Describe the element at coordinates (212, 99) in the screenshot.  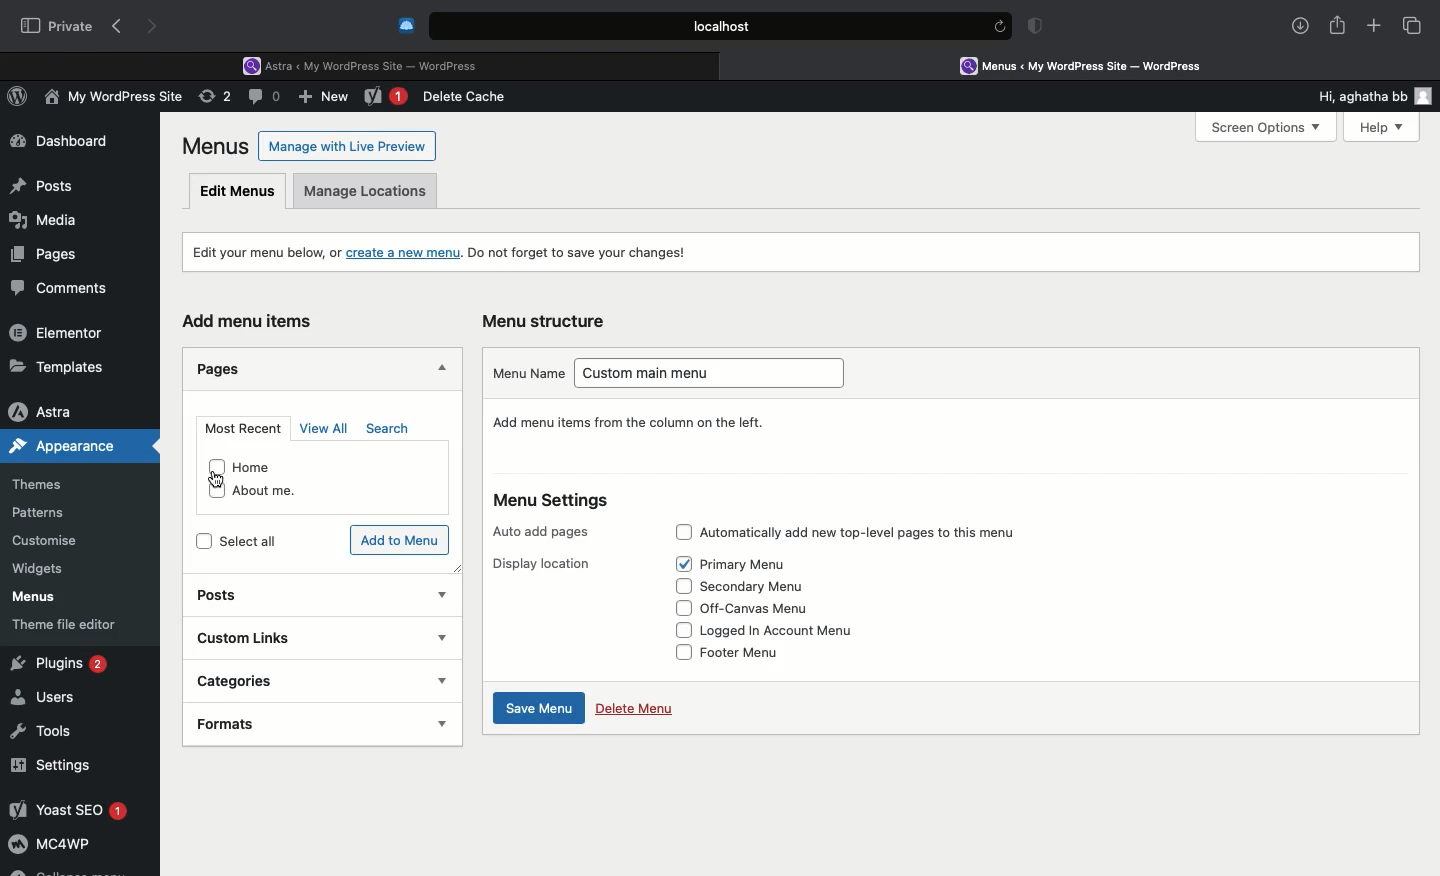
I see `Revision (2)` at that location.